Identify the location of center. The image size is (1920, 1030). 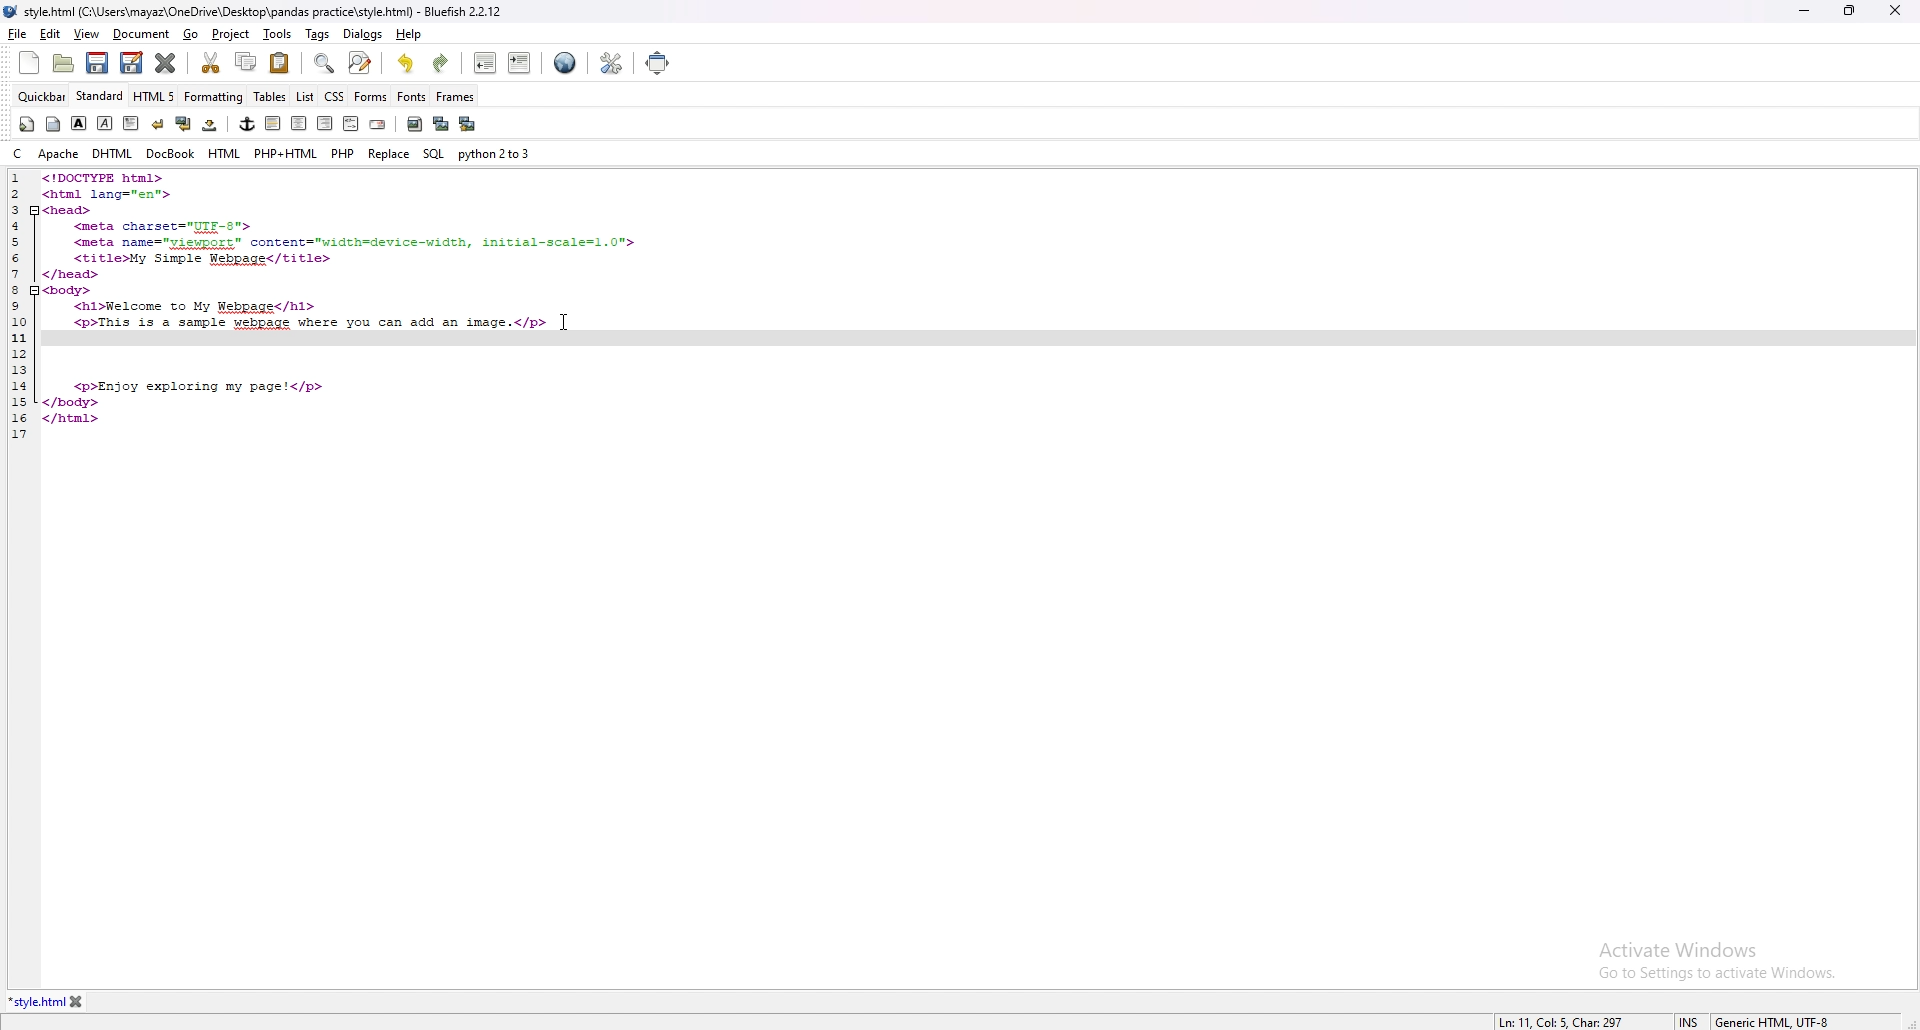
(299, 123).